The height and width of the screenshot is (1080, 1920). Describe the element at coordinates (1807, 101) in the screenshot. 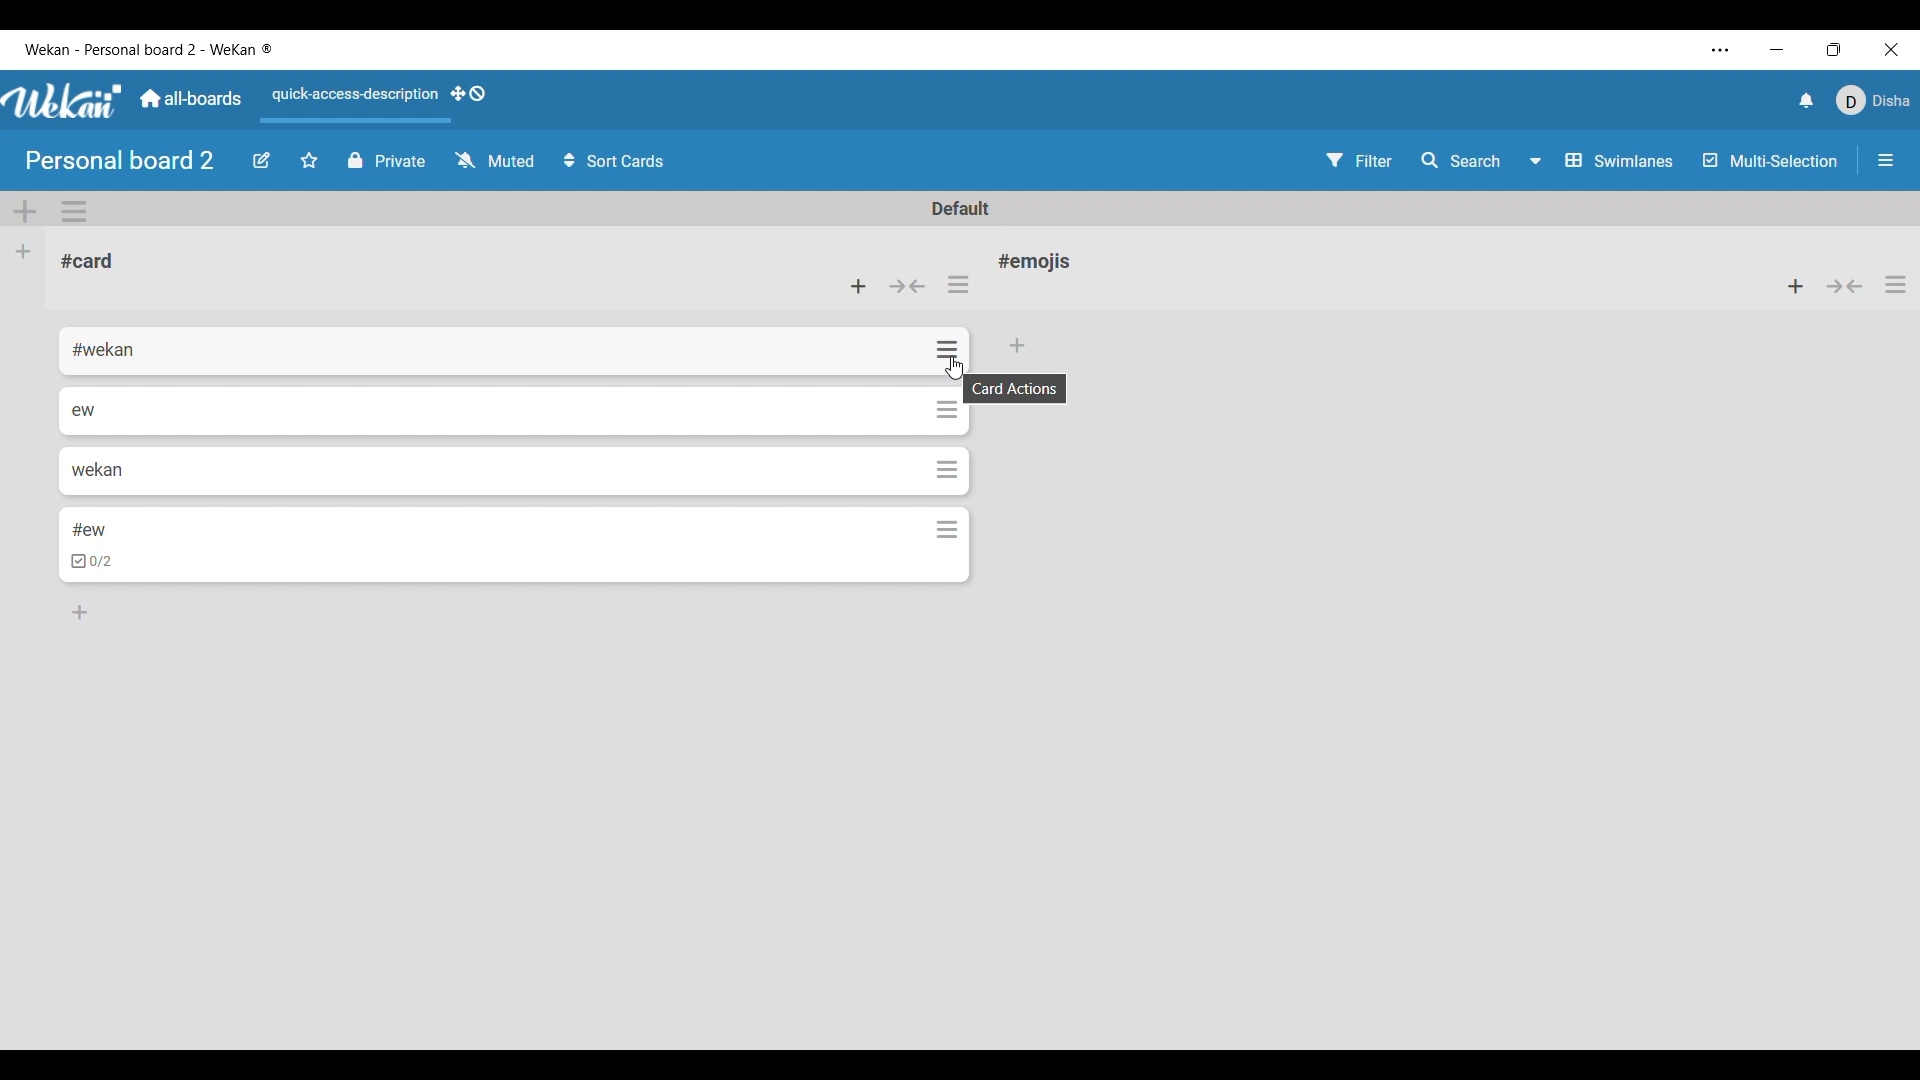

I see `Notifications ` at that location.